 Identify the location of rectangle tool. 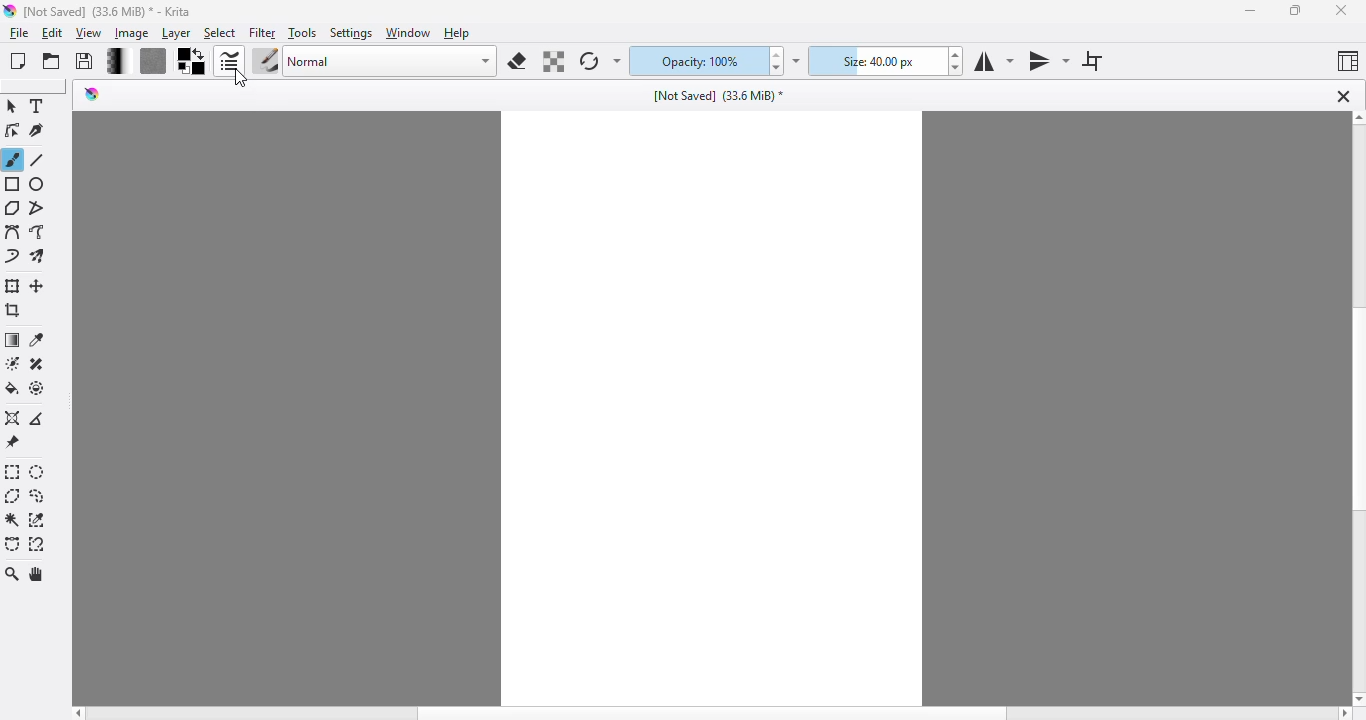
(12, 184).